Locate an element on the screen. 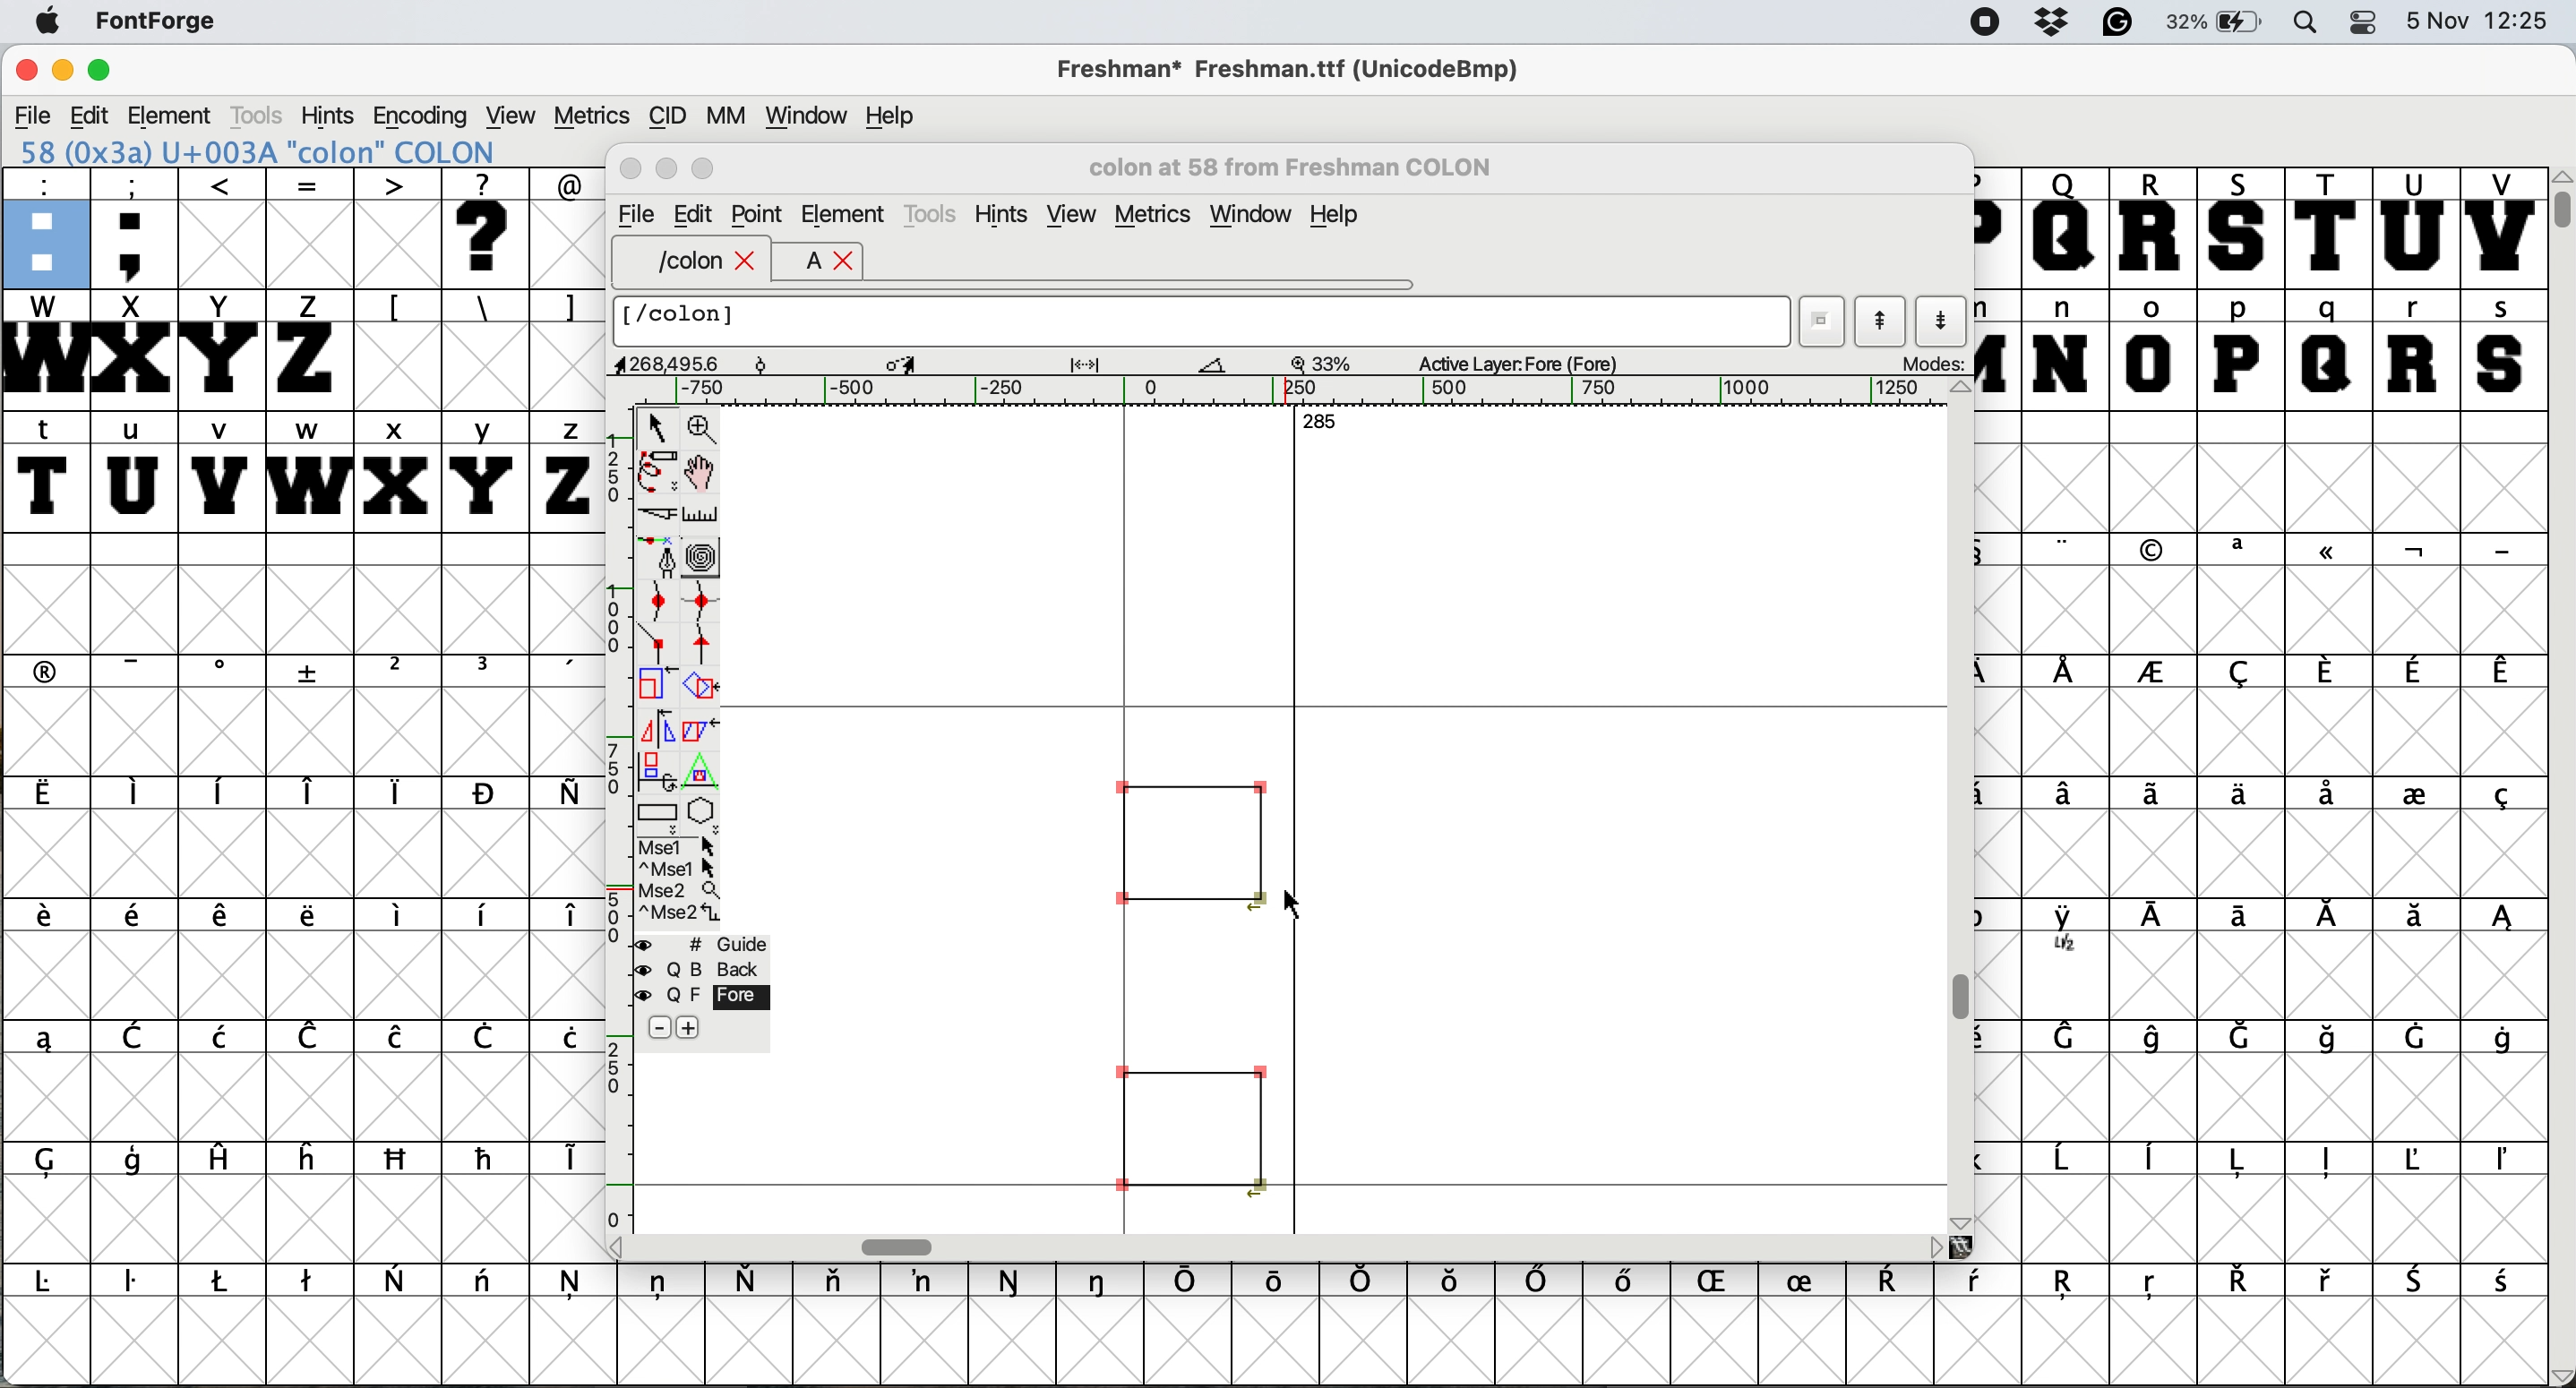 The image size is (2576, 1388). symbol is located at coordinates (485, 1039).